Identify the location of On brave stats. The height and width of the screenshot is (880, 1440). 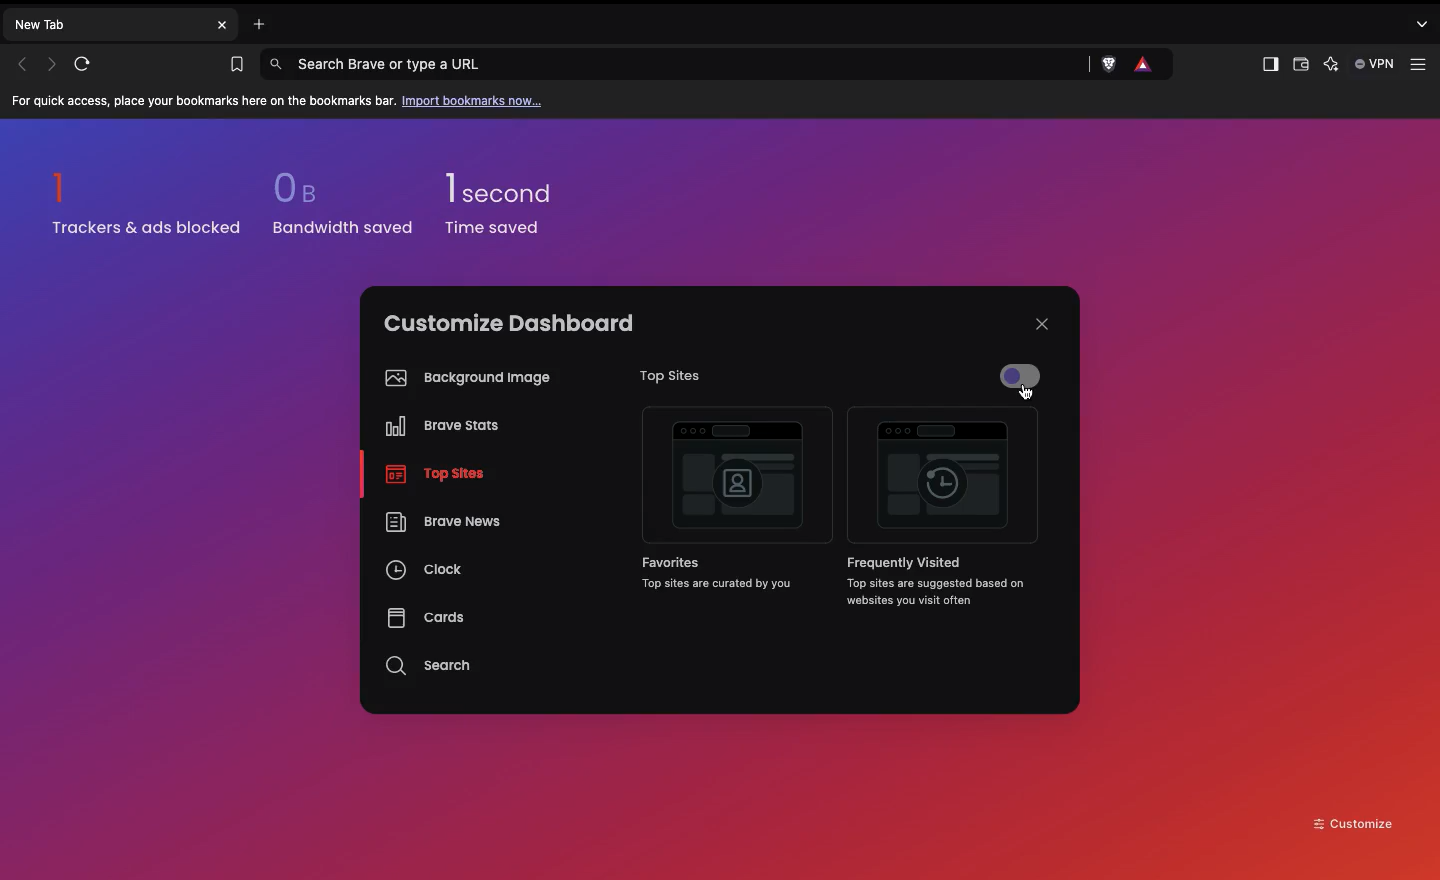
(437, 430).